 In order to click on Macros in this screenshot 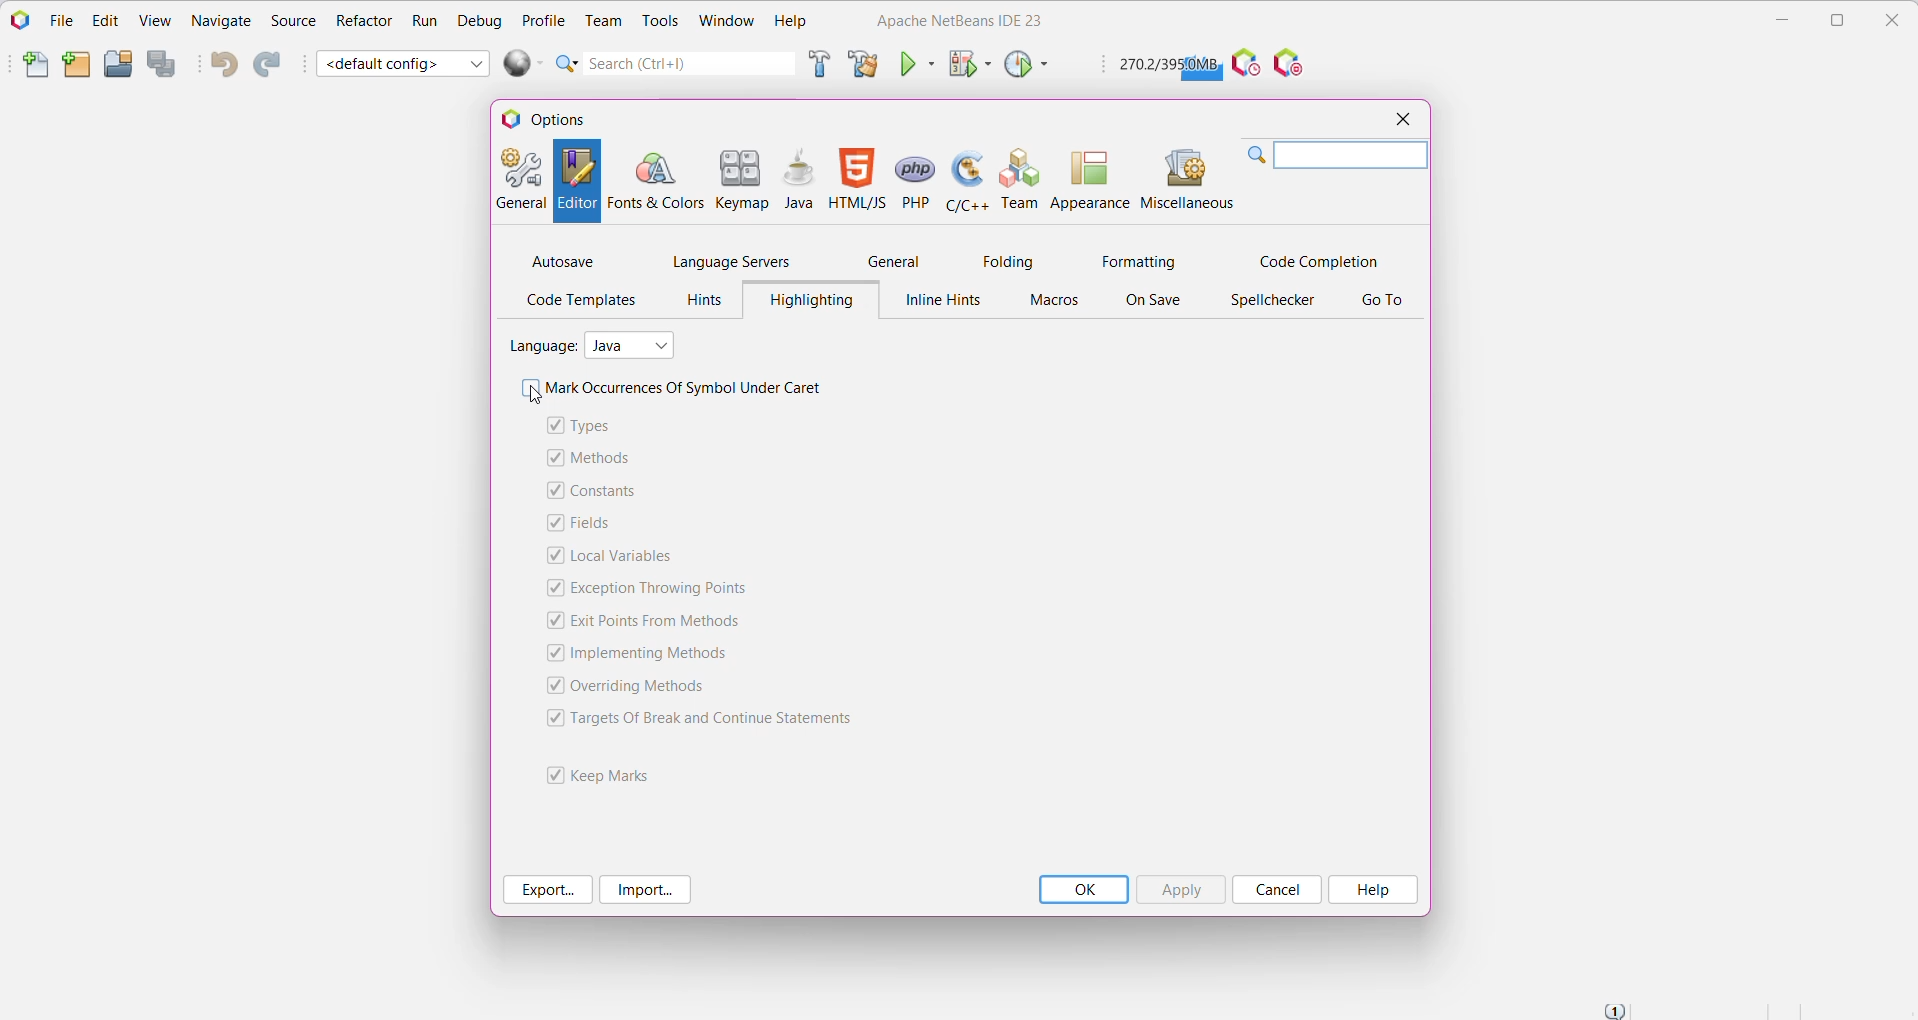, I will do `click(1055, 302)`.